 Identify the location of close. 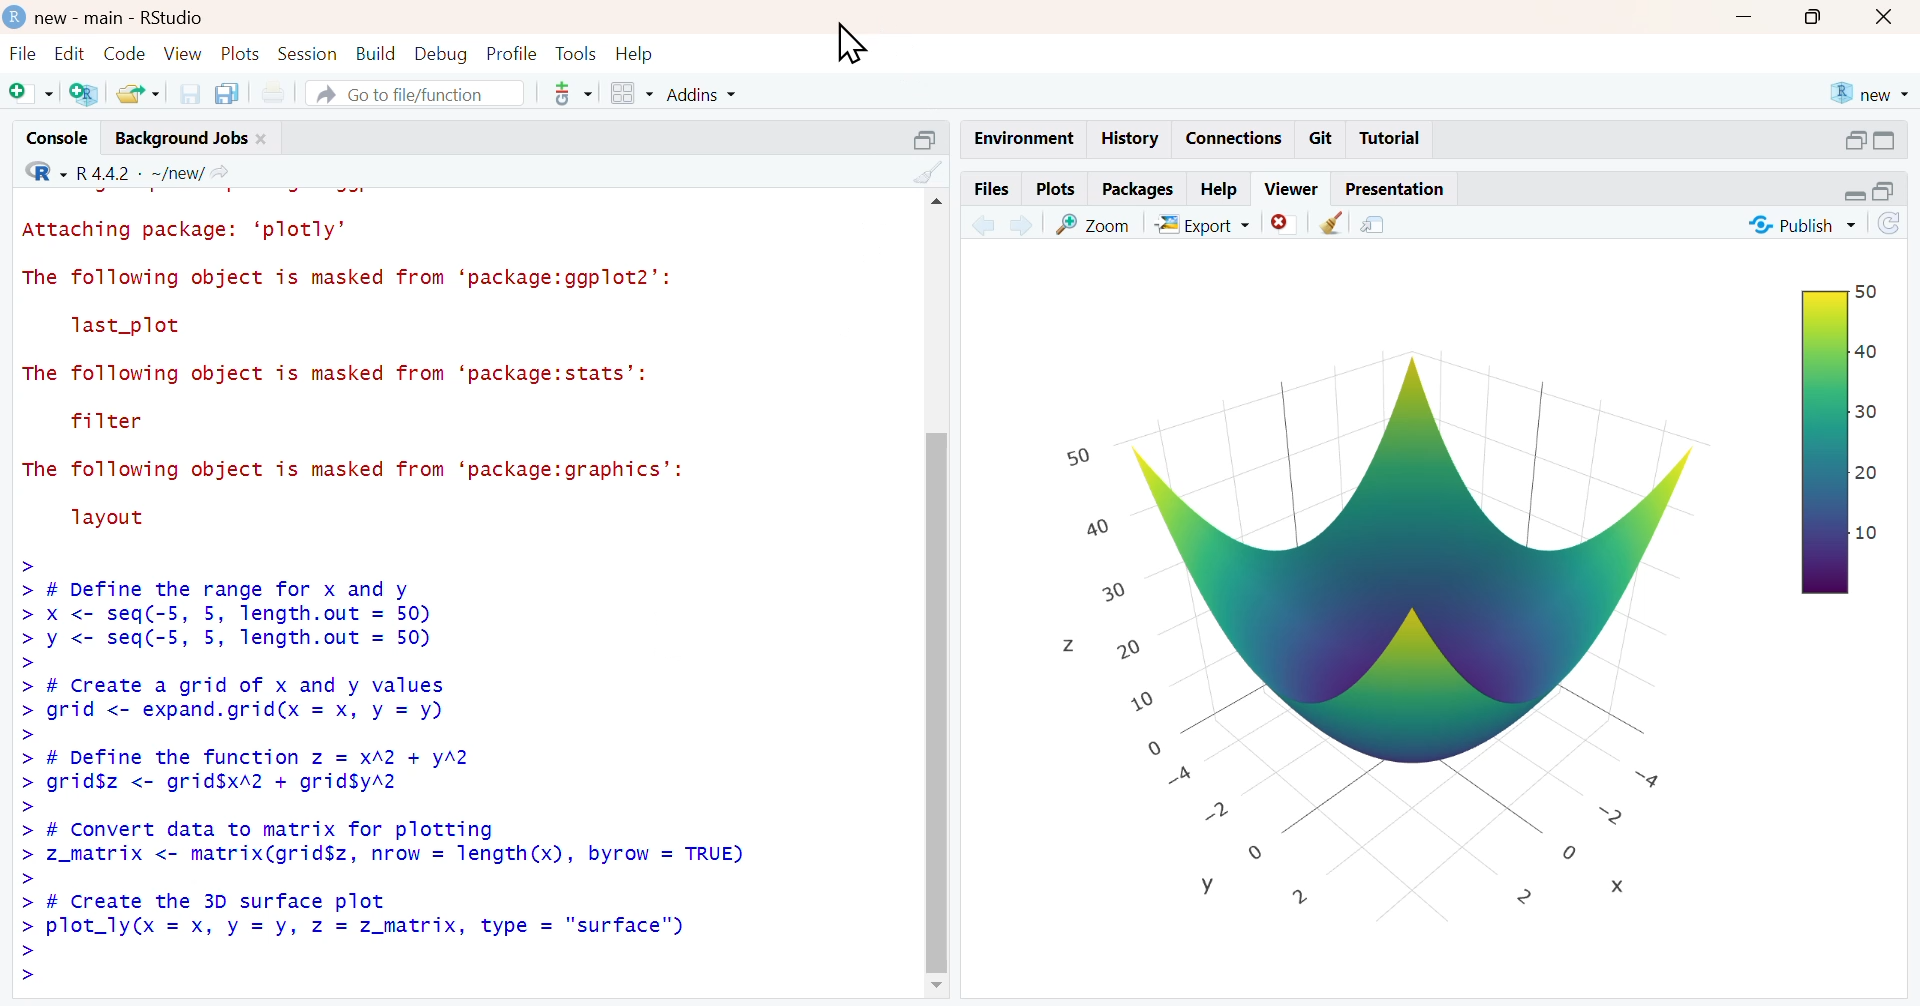
(1889, 16).